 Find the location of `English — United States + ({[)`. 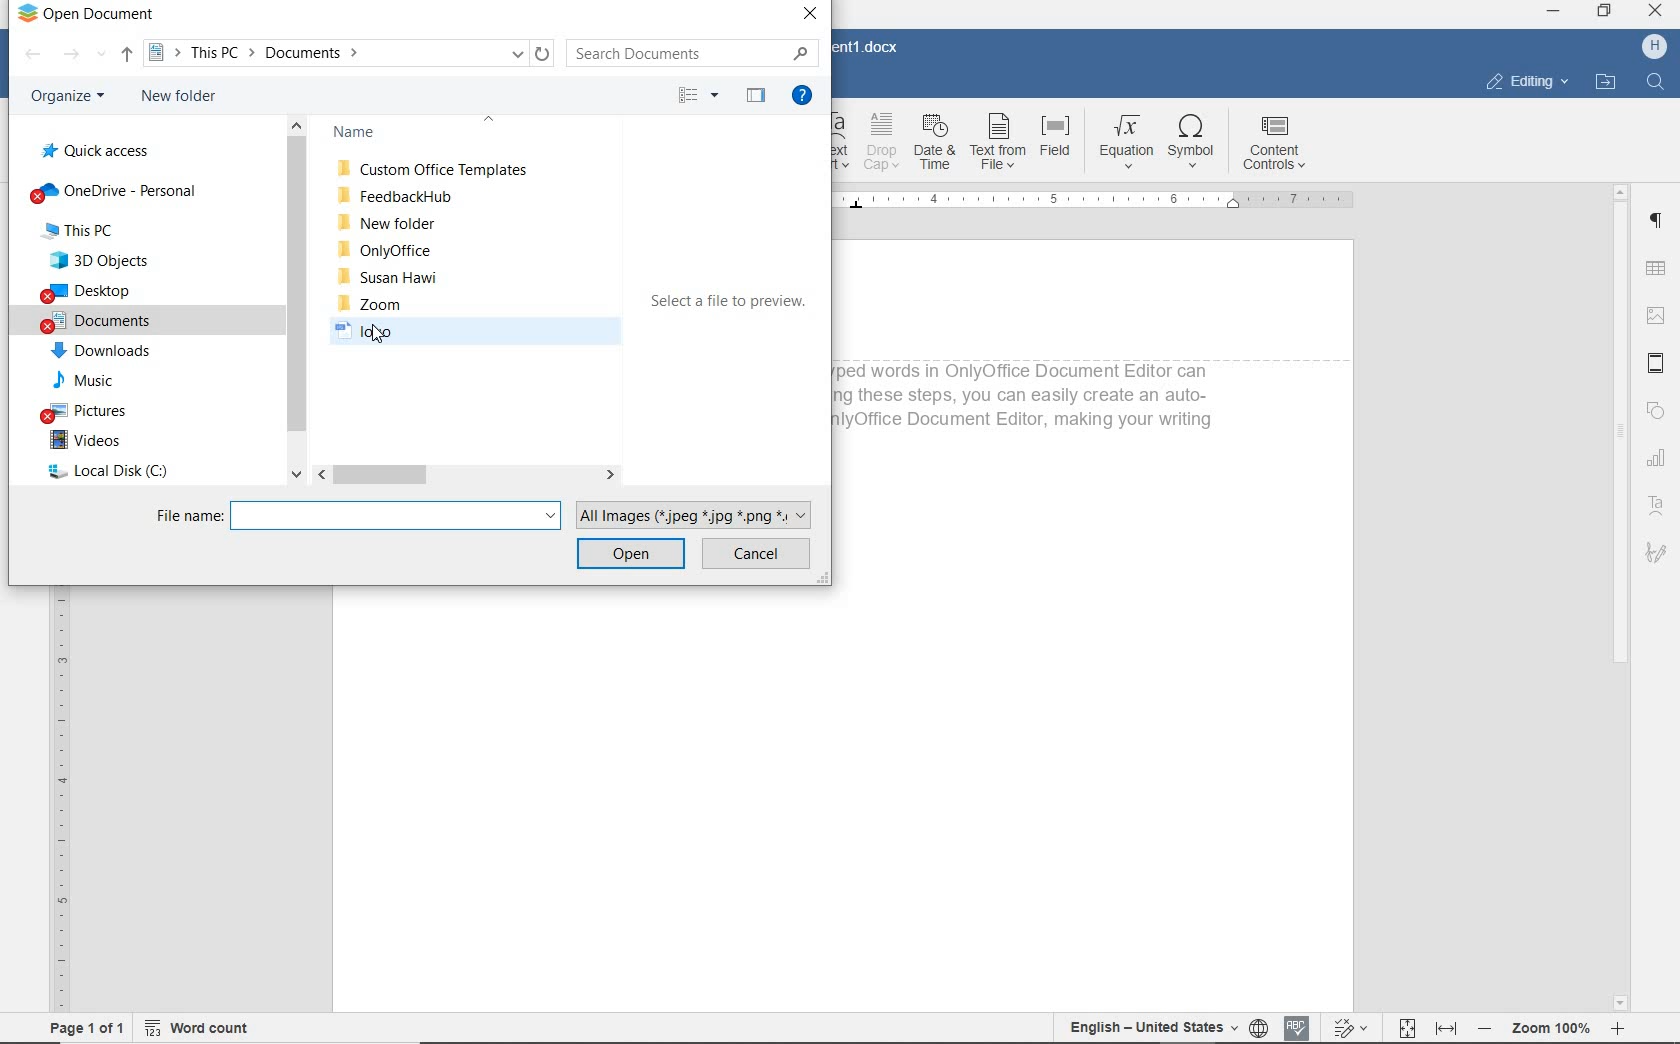

English — United States + ({[) is located at coordinates (1155, 1028).